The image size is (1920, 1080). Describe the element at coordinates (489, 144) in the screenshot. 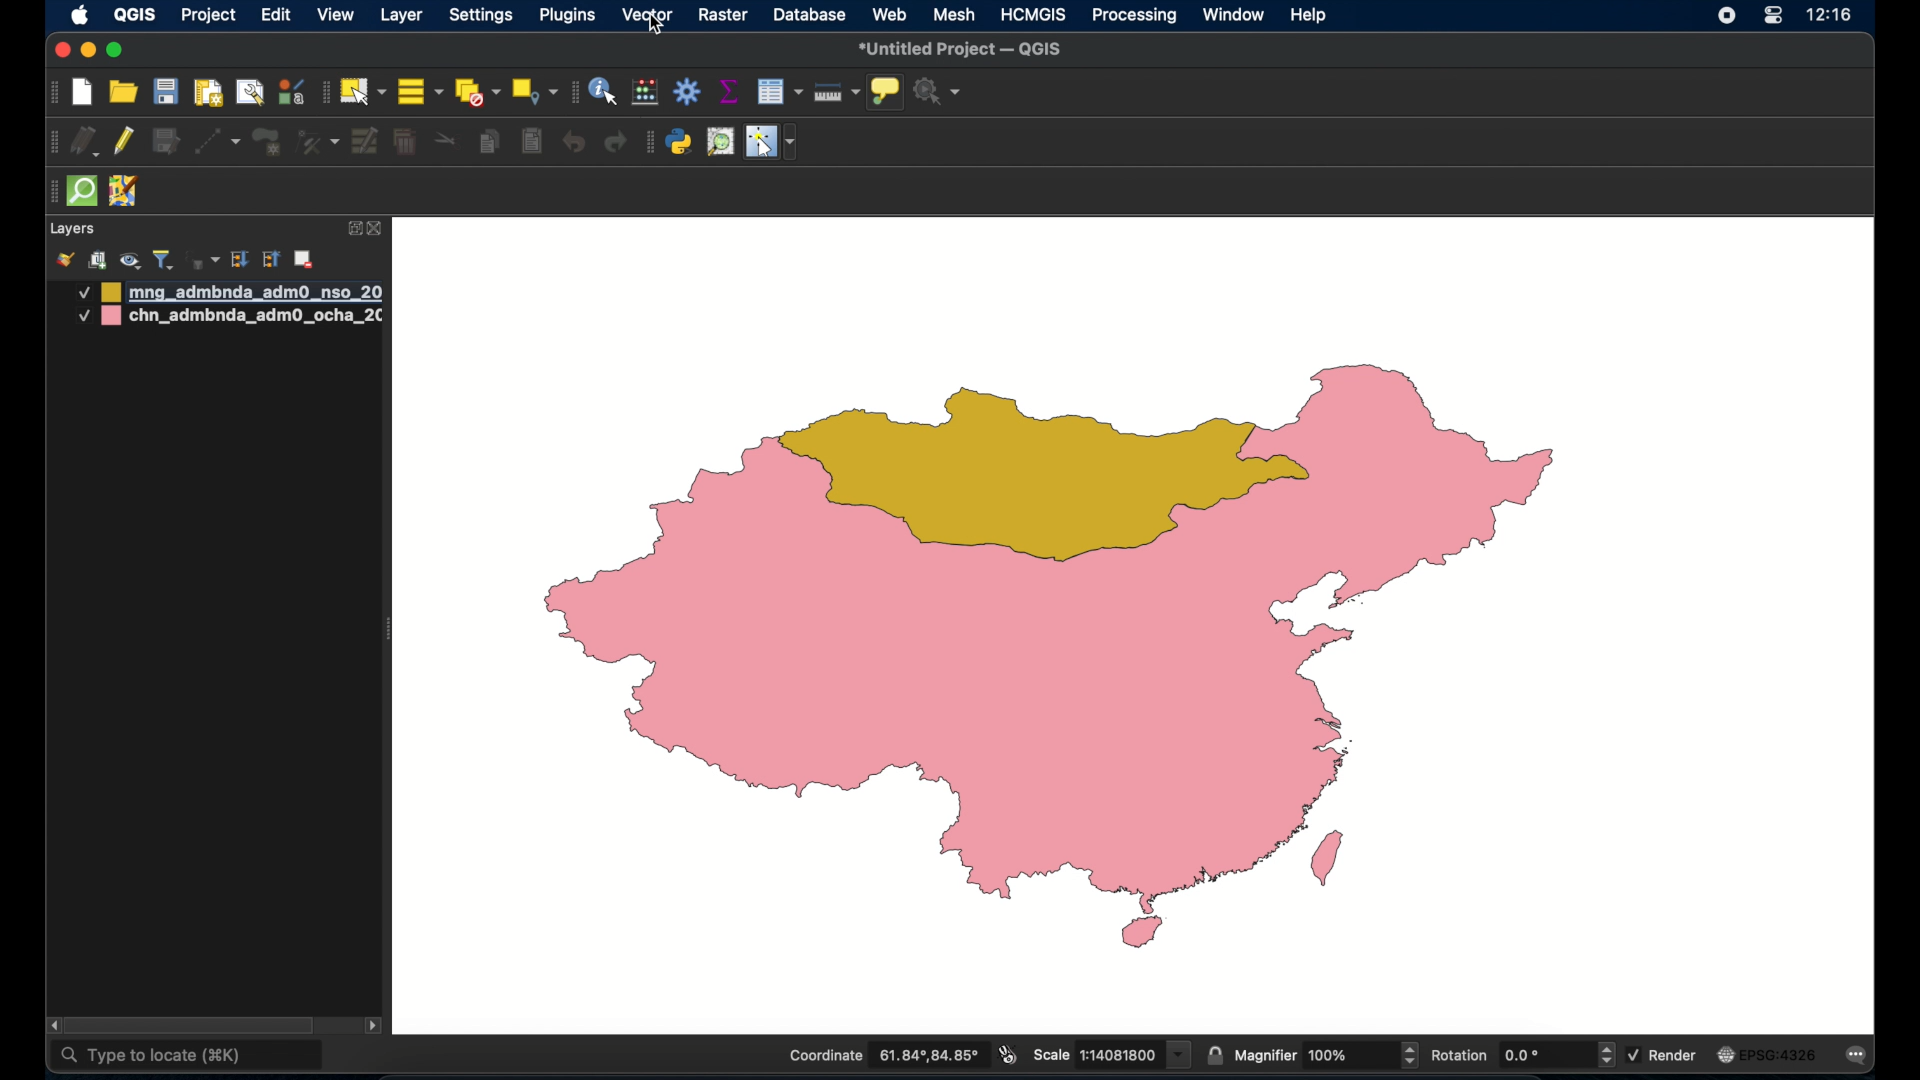

I see `copy features` at that location.